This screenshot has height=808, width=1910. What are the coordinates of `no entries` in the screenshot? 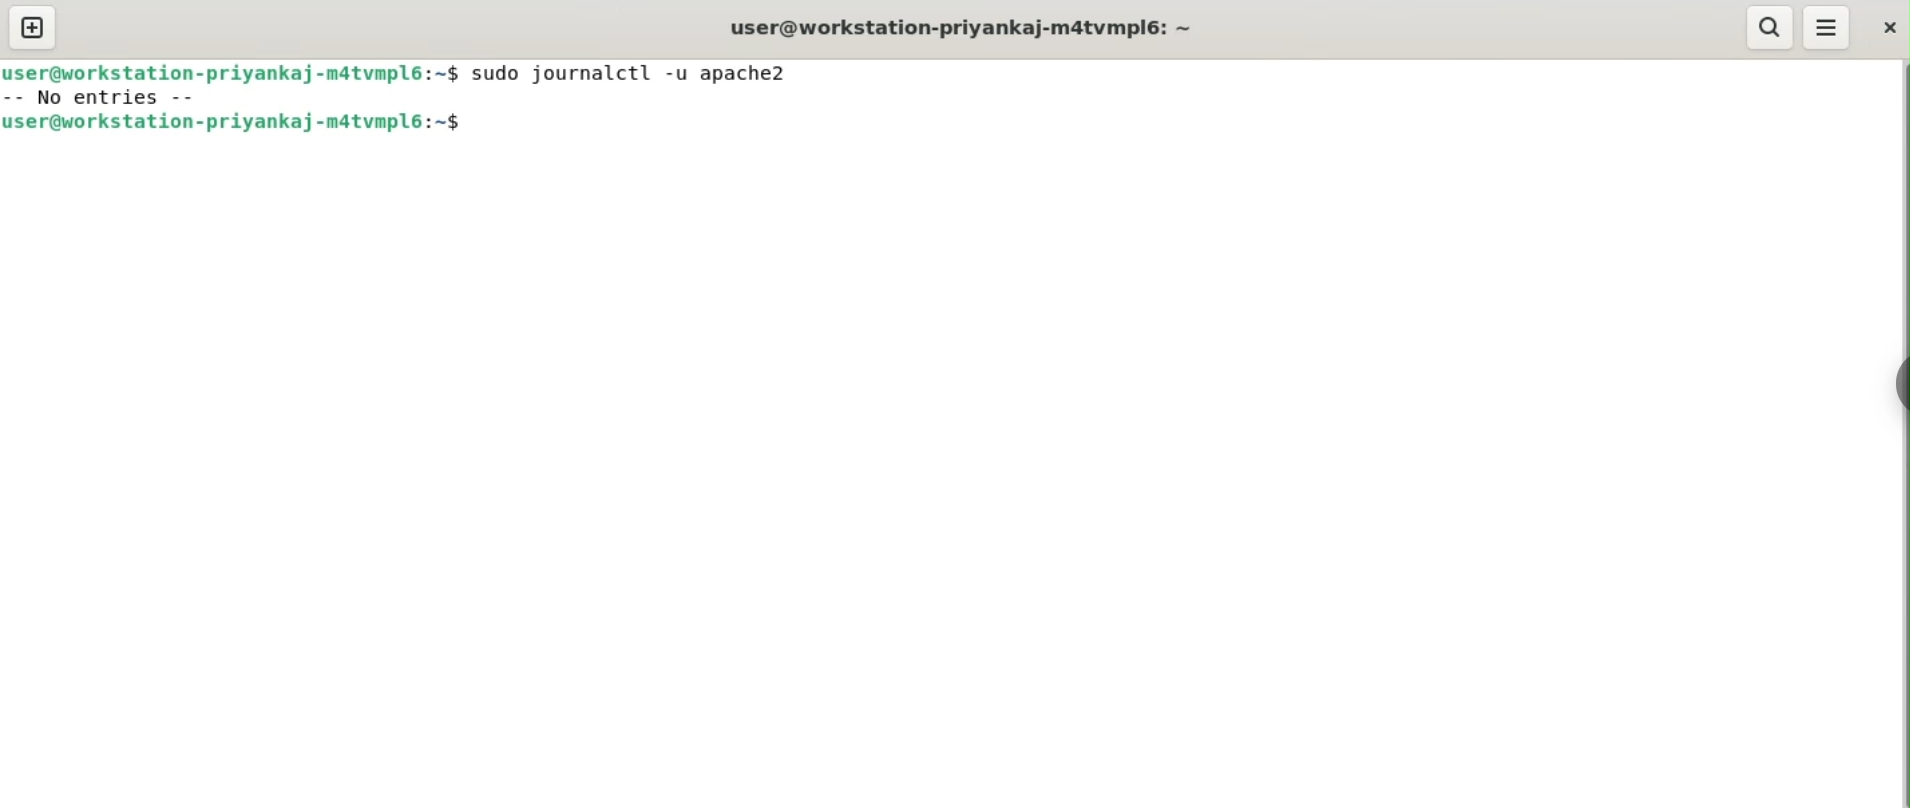 It's located at (112, 98).